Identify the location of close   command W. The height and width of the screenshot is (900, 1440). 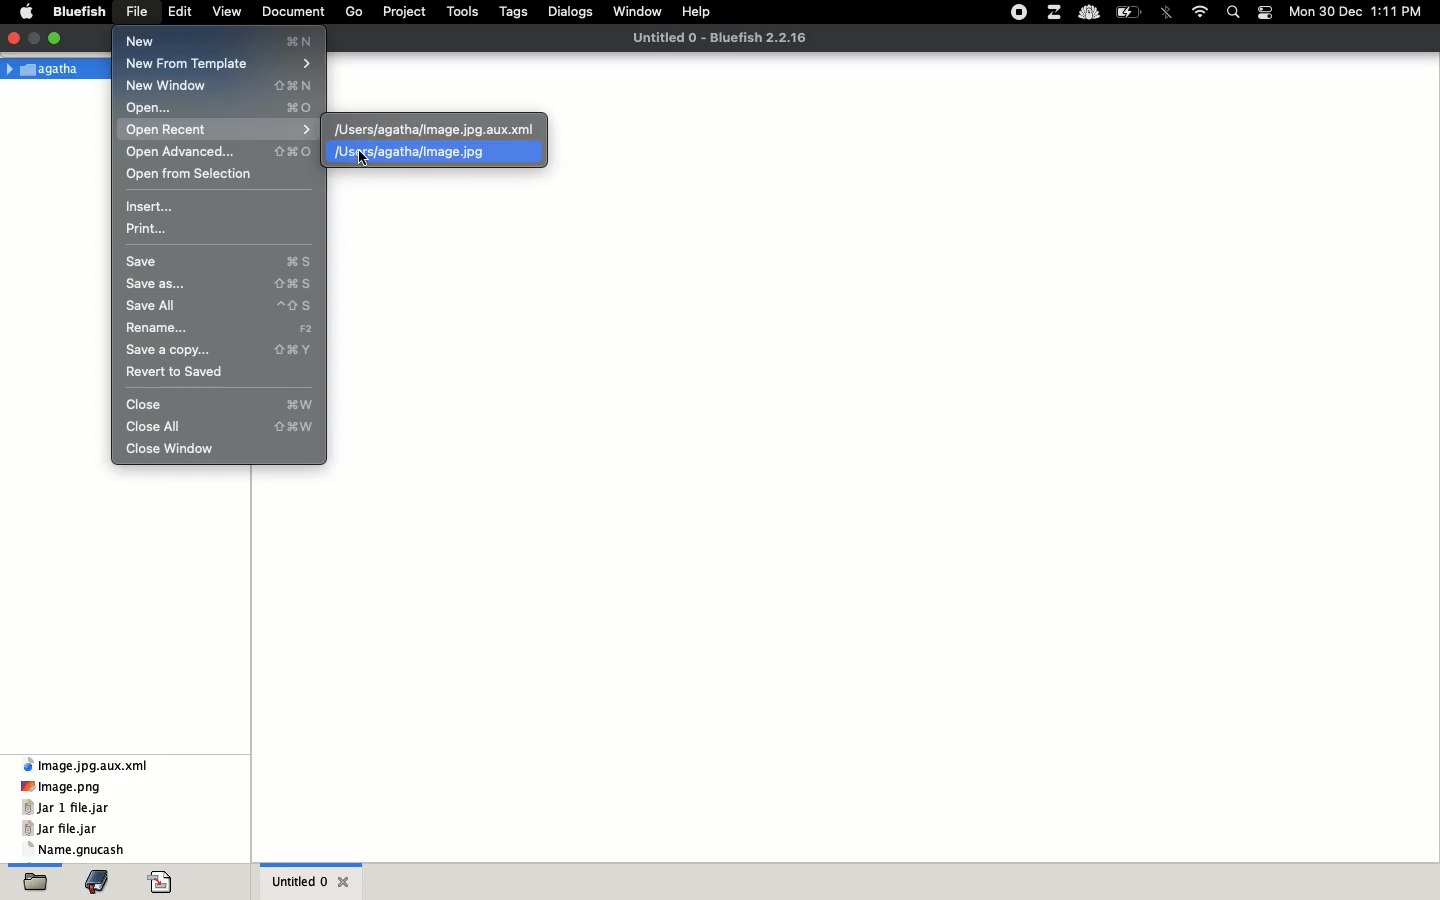
(225, 405).